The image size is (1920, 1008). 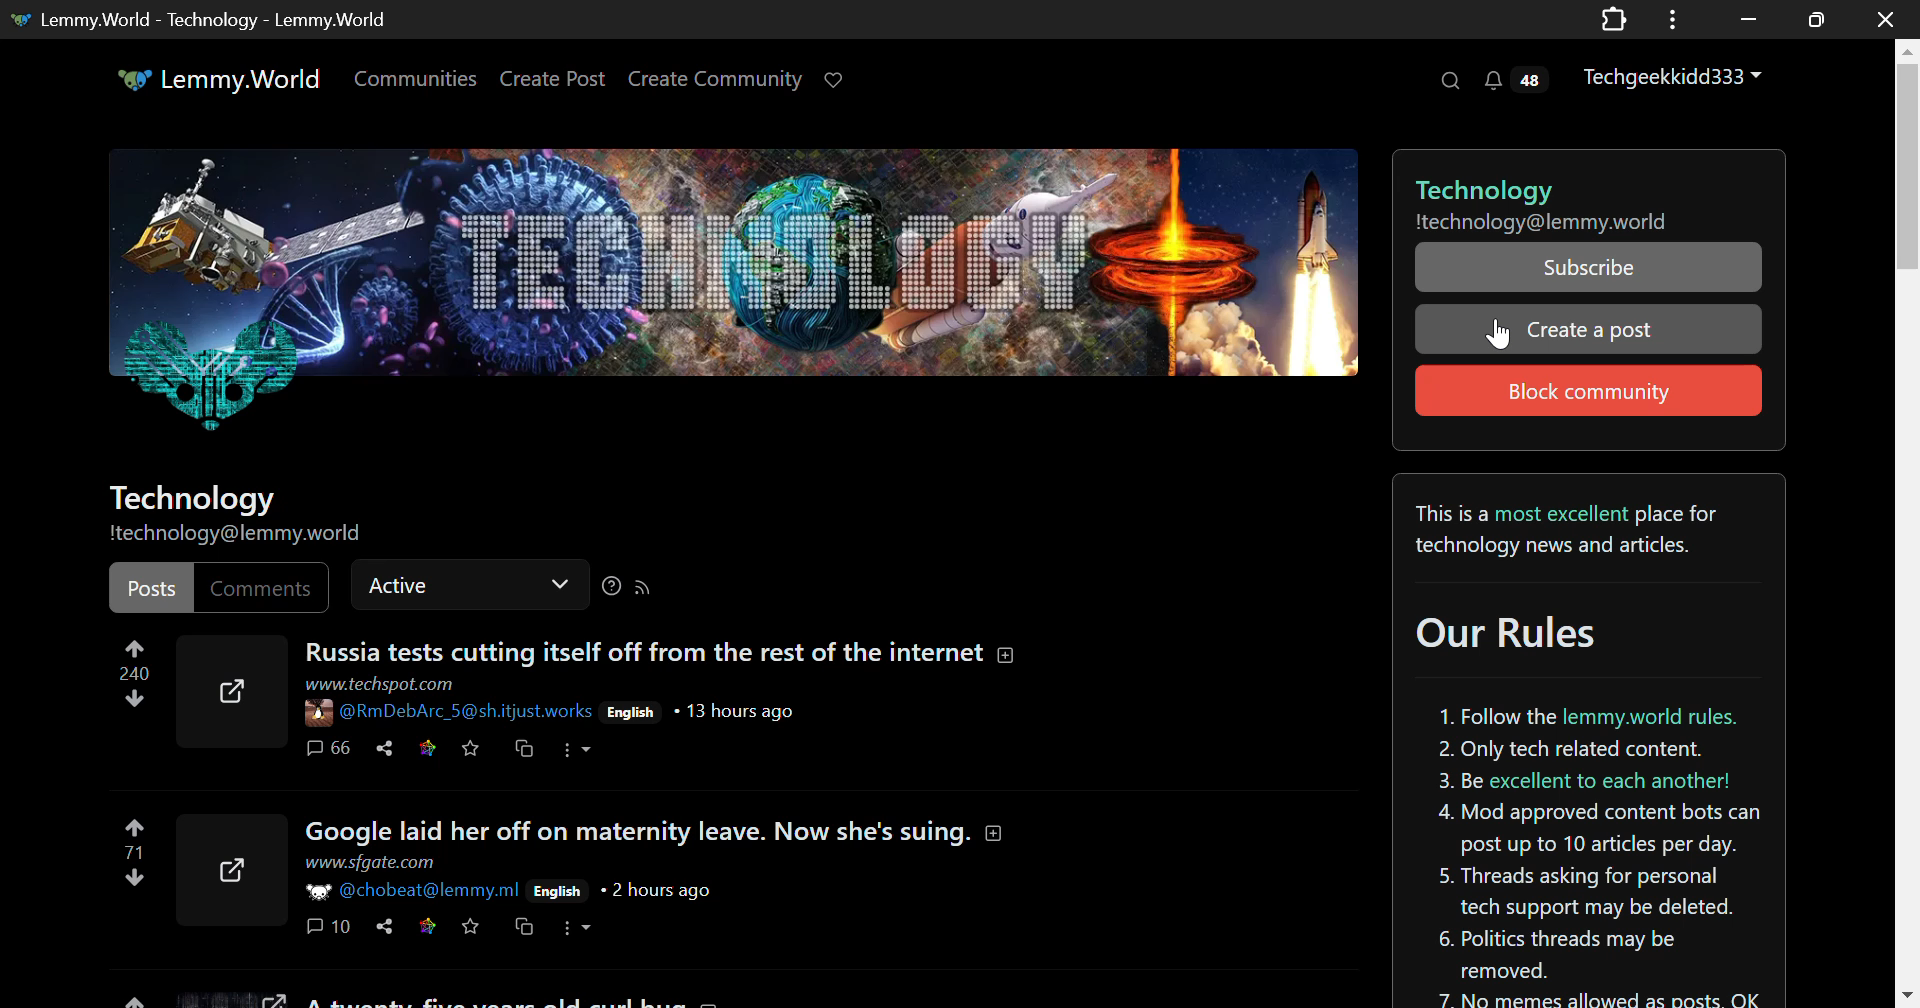 I want to click on Save Link, so click(x=429, y=745).